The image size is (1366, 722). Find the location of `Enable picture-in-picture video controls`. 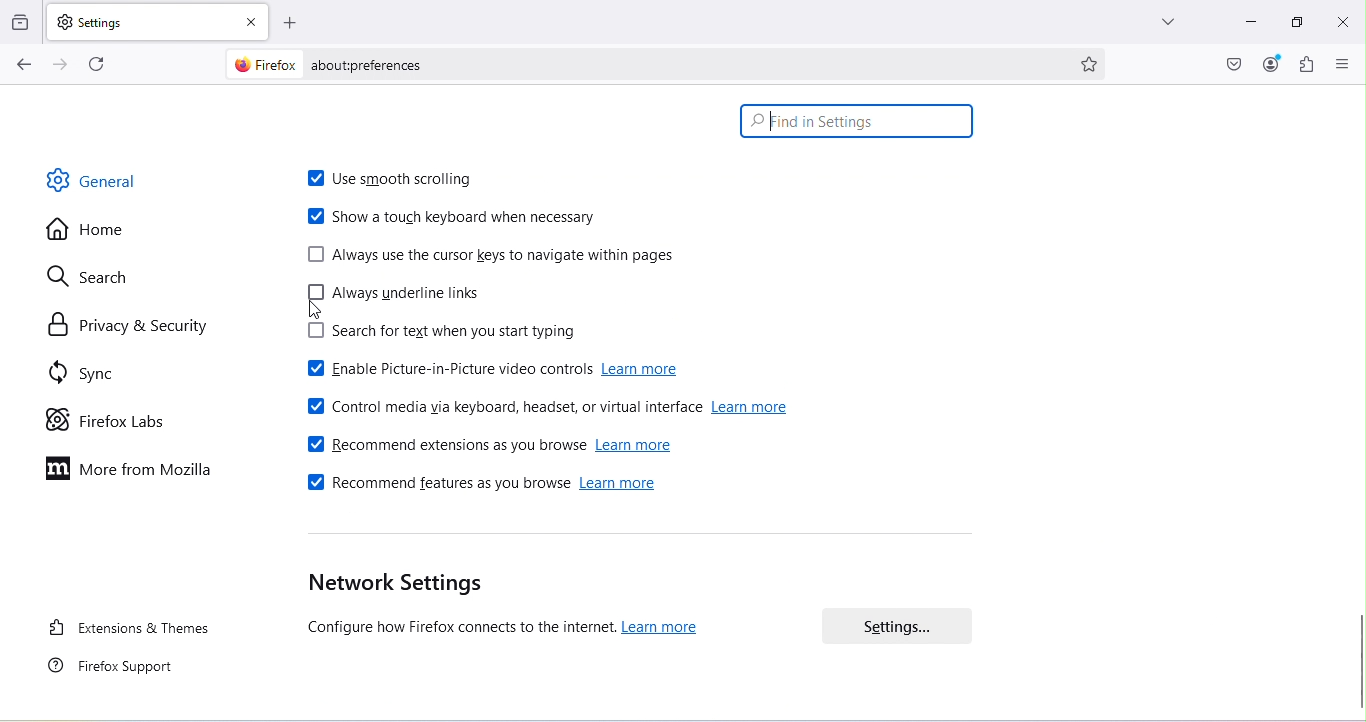

Enable picture-in-picture video controls is located at coordinates (437, 372).